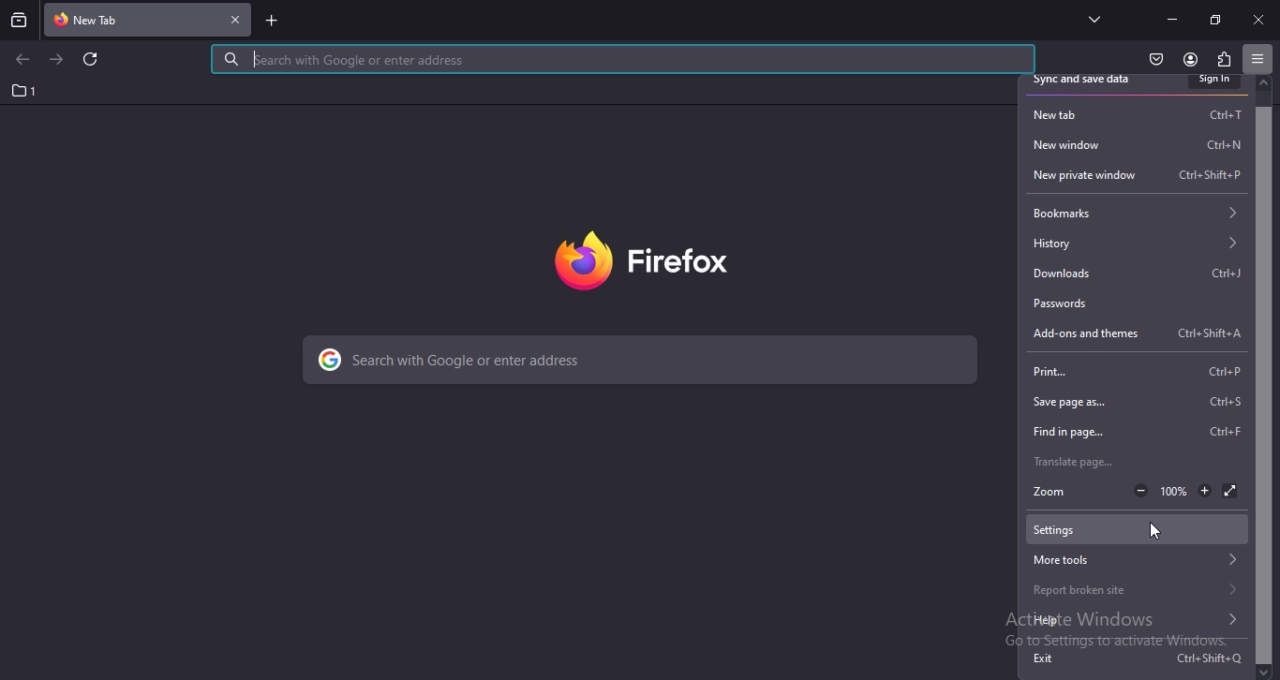  What do you see at coordinates (1170, 18) in the screenshot?
I see `minmize` at bounding box center [1170, 18].